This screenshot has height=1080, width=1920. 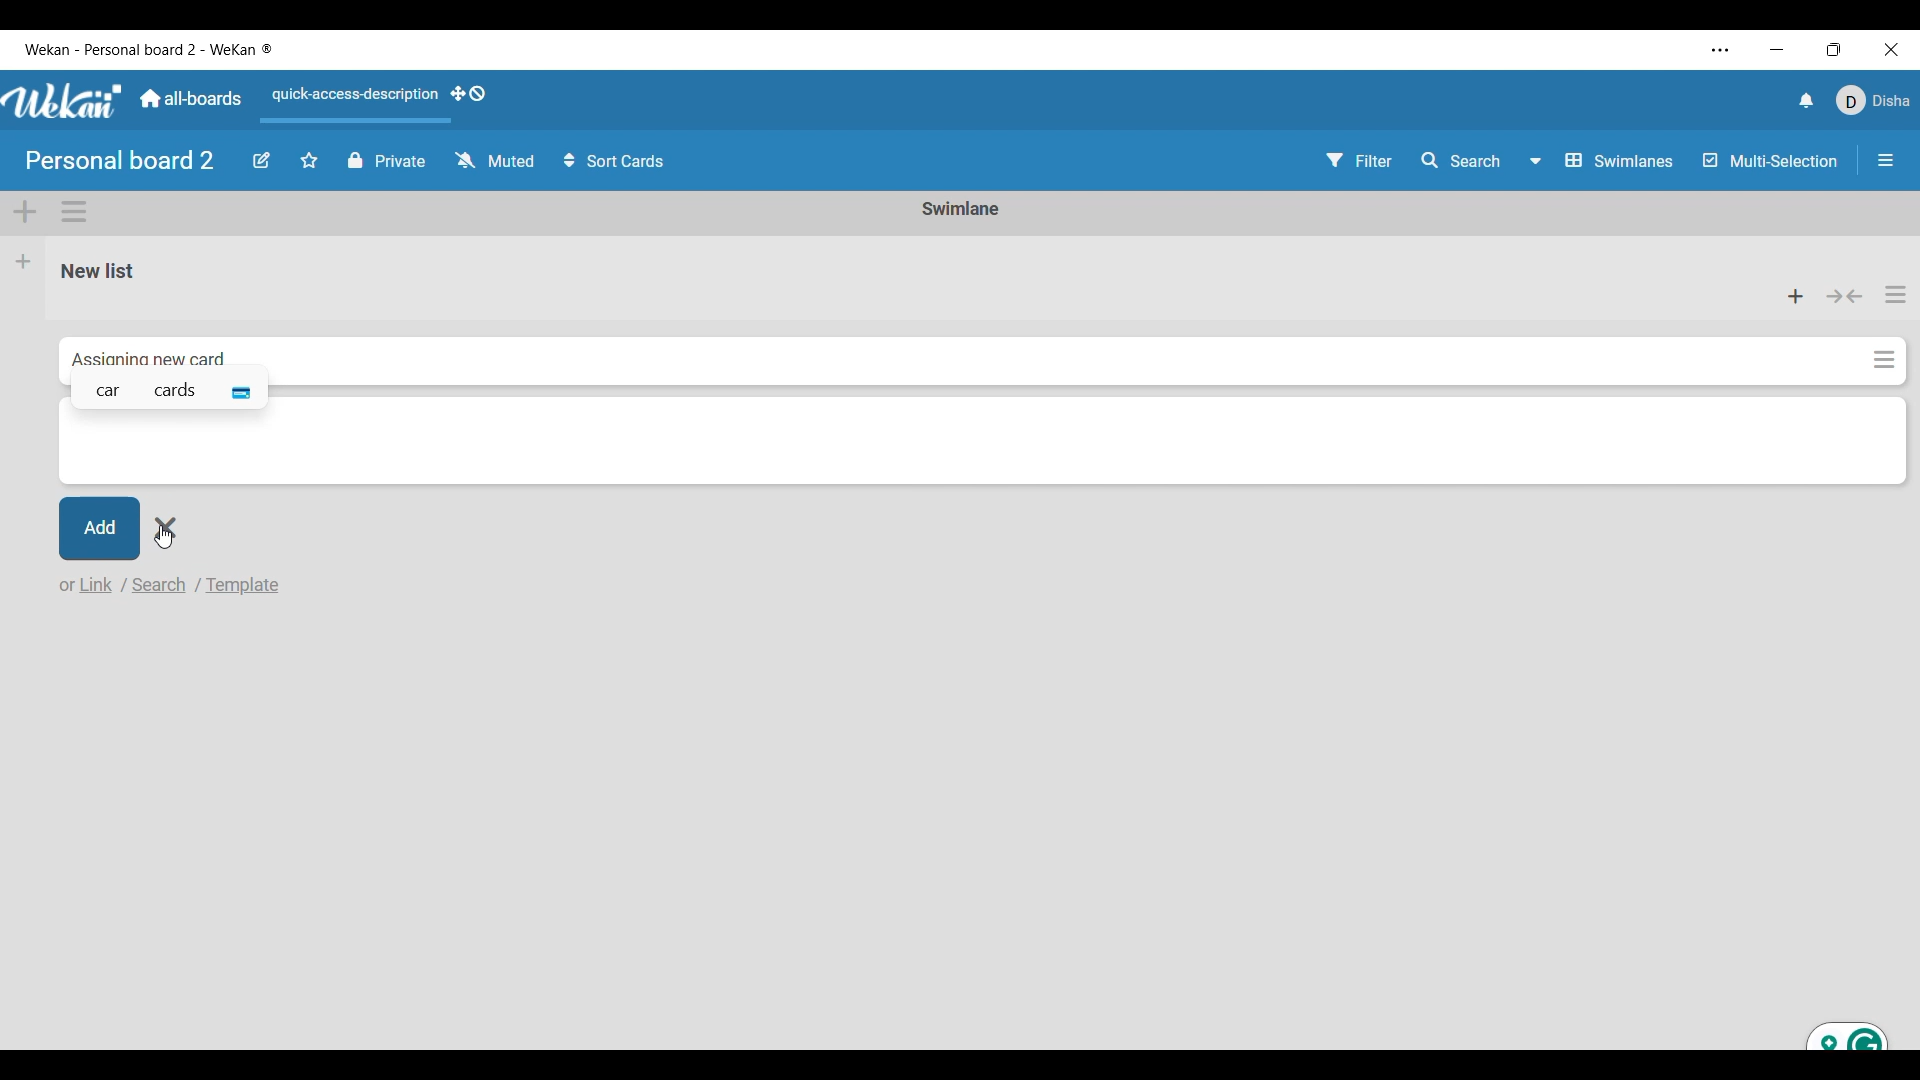 What do you see at coordinates (1896, 294) in the screenshot?
I see `List actions` at bounding box center [1896, 294].